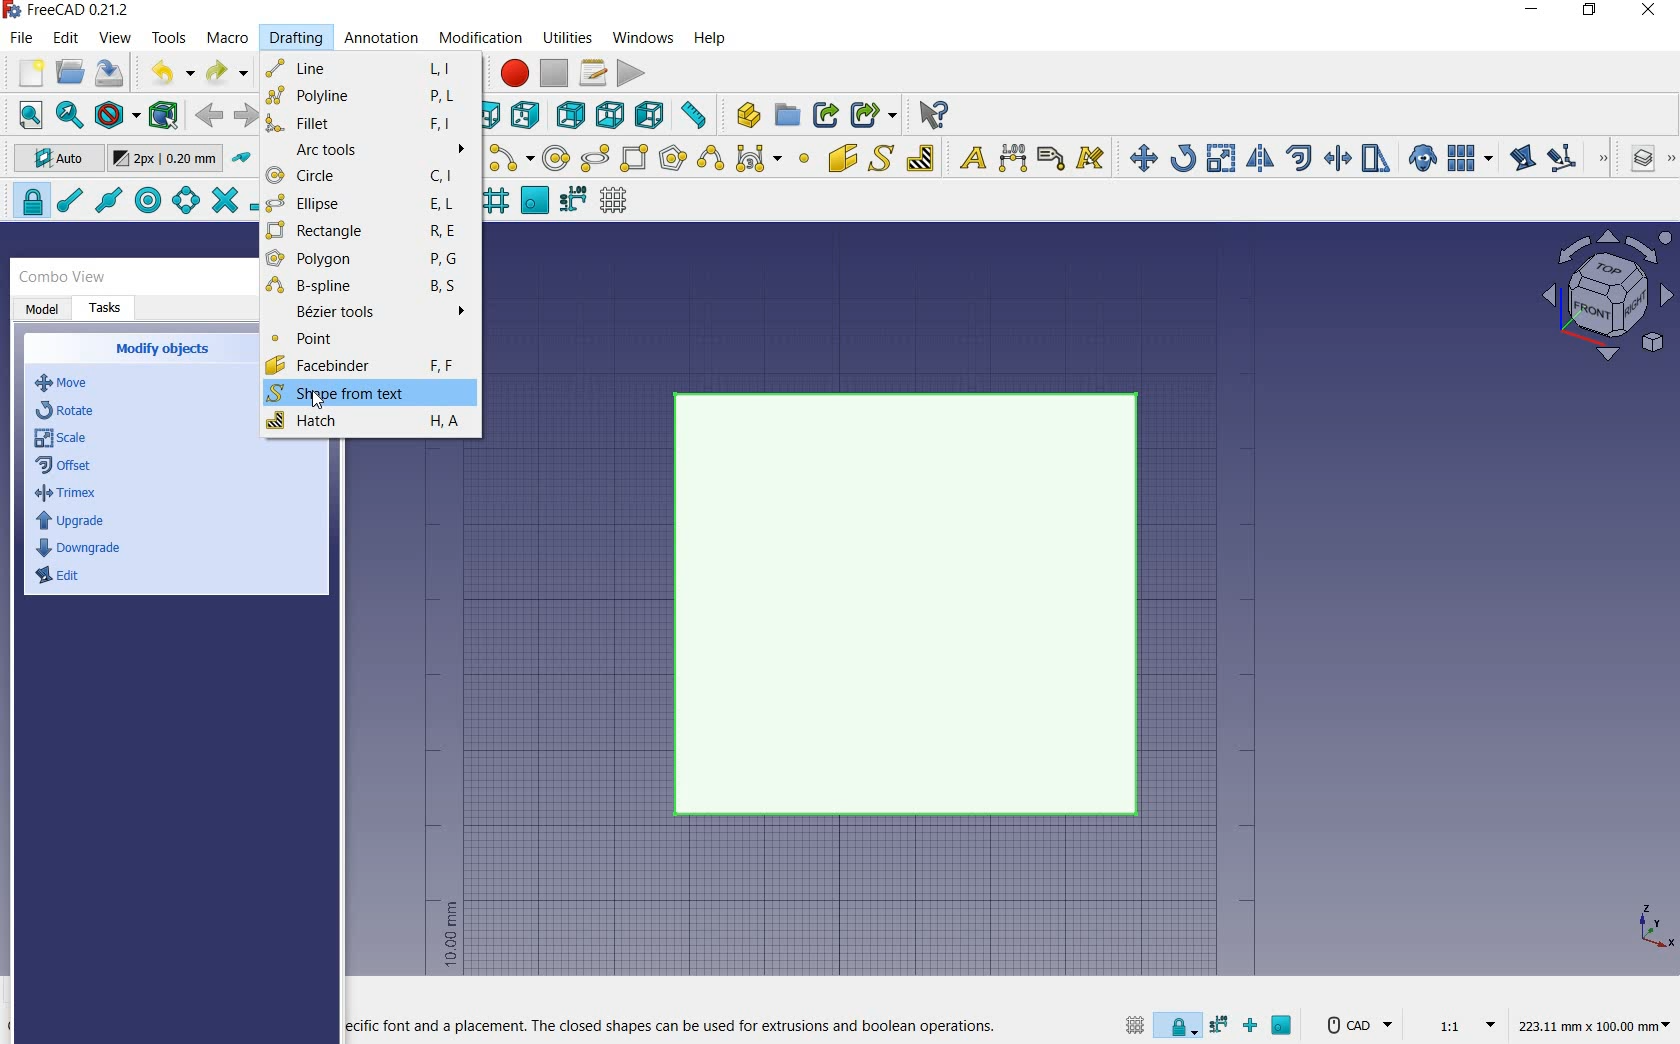 This screenshot has height=1044, width=1680. Describe the element at coordinates (168, 161) in the screenshot. I see `change default style for new objects` at that location.